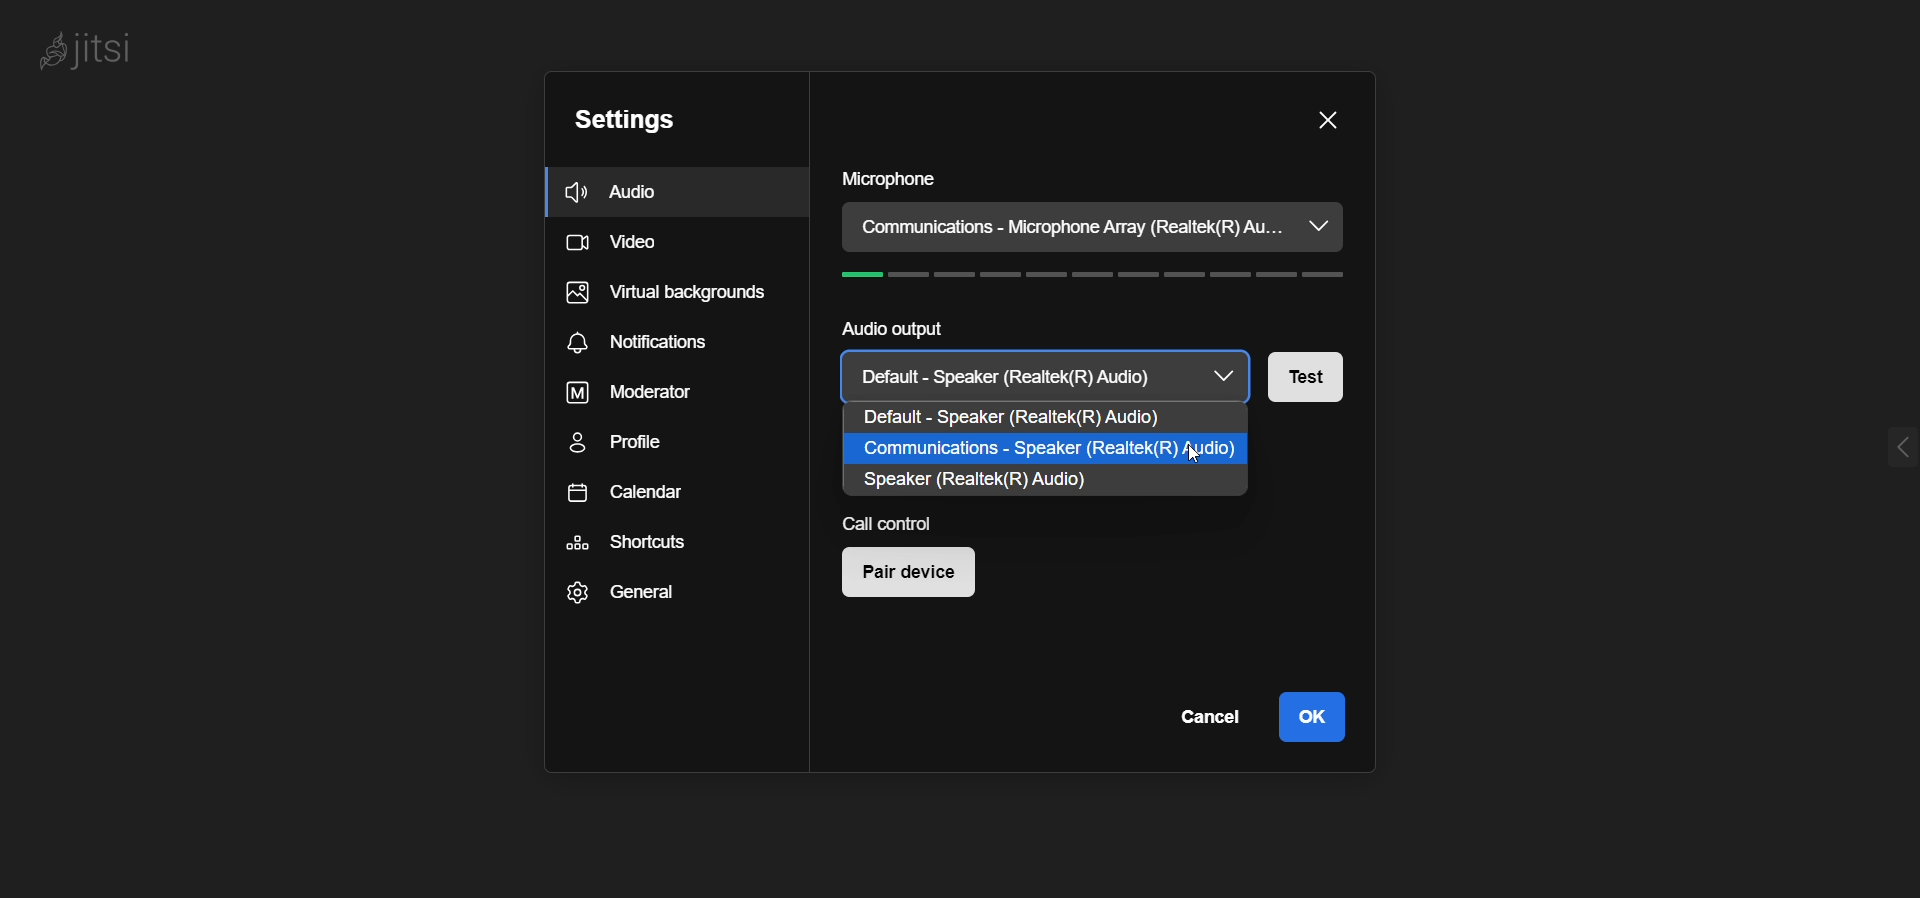 The height and width of the screenshot is (898, 1920). Describe the element at coordinates (89, 52) in the screenshot. I see `logo` at that location.